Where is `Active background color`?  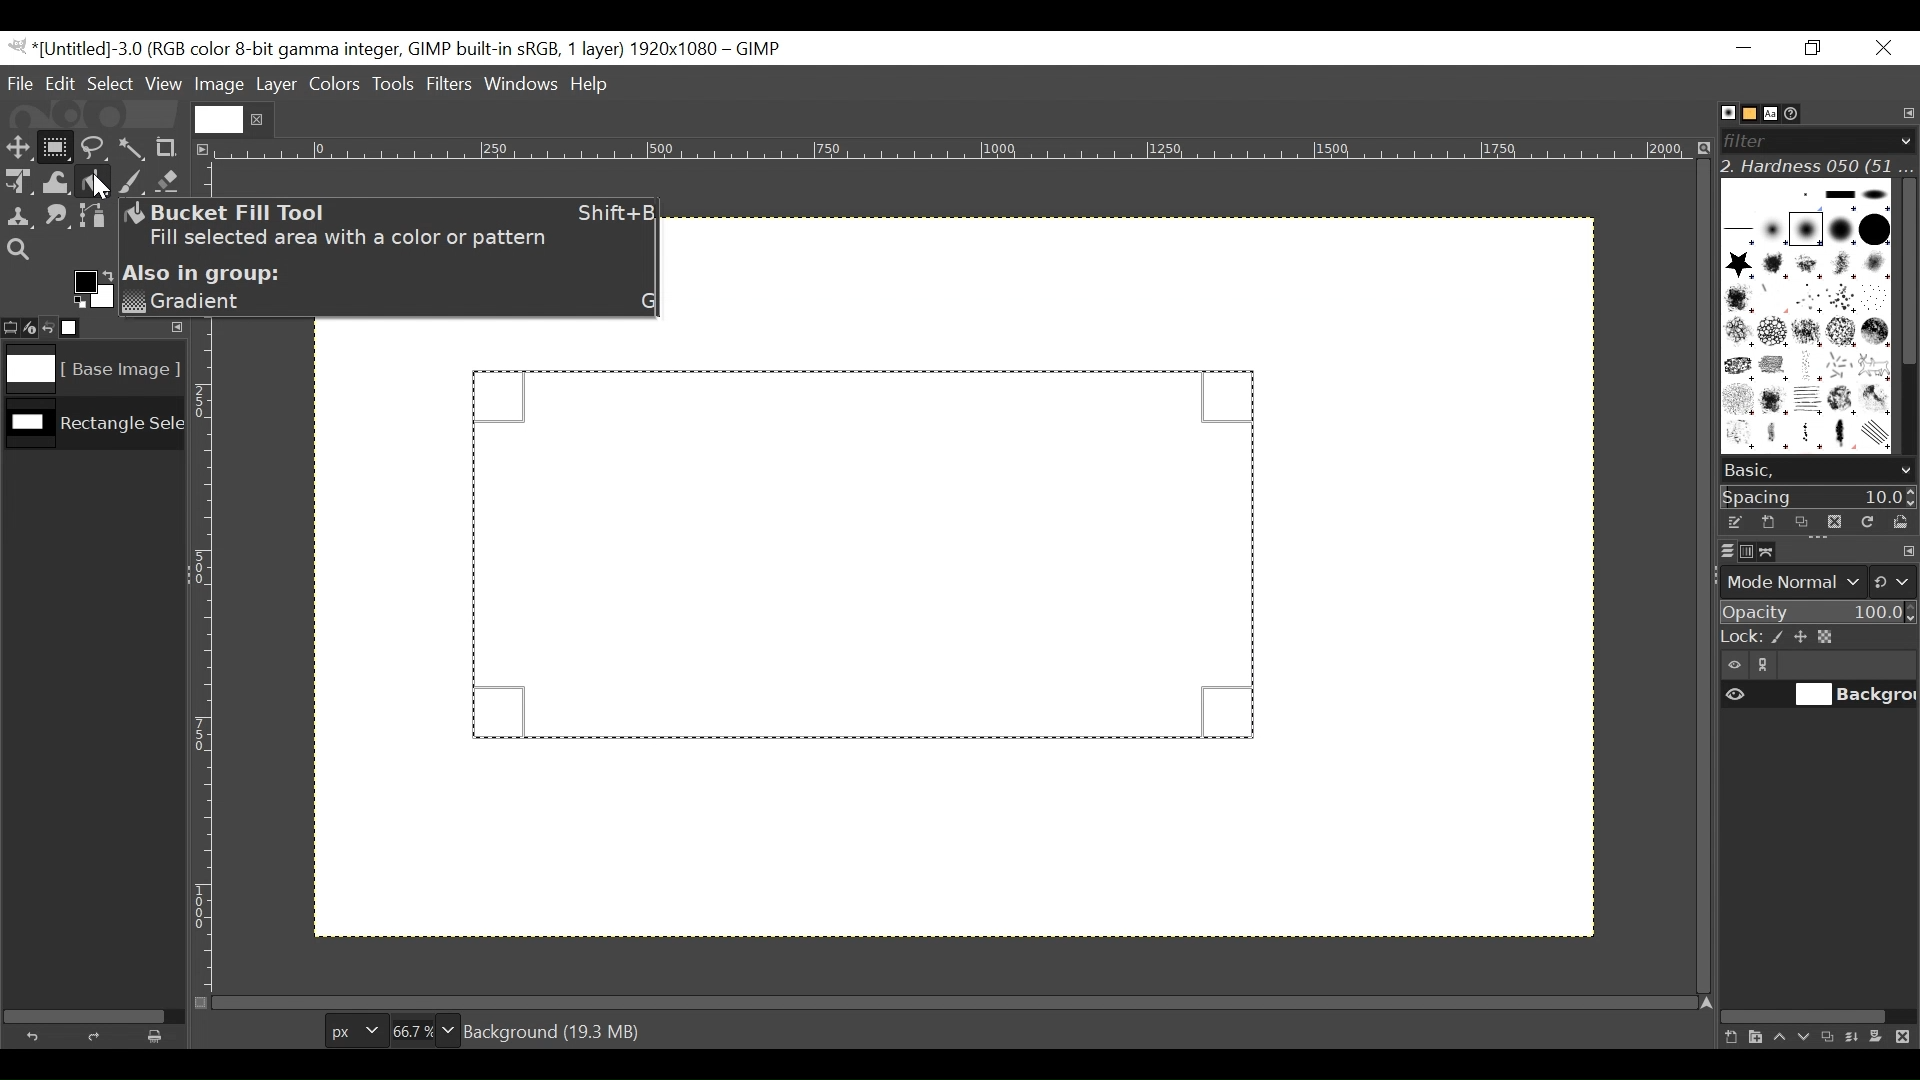 Active background color is located at coordinates (92, 288).